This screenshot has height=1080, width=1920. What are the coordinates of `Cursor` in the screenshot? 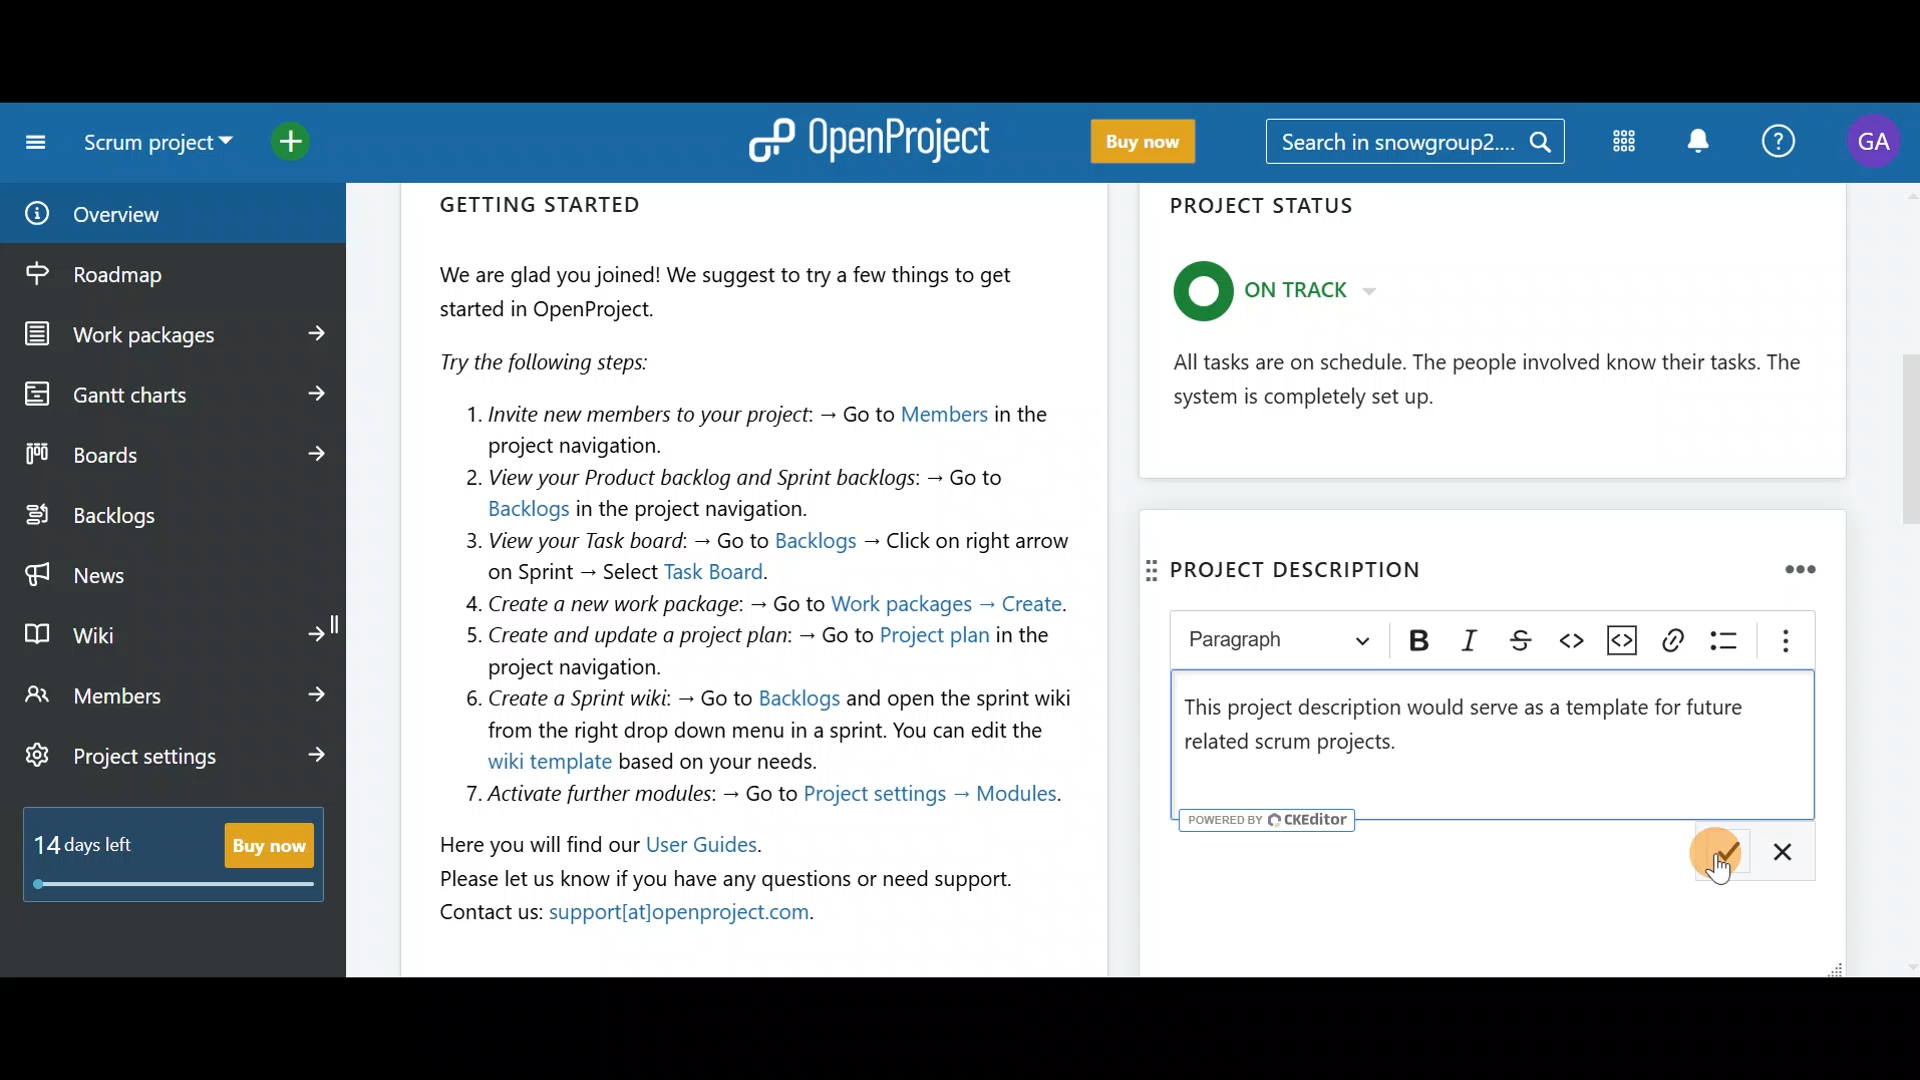 It's located at (1720, 868).